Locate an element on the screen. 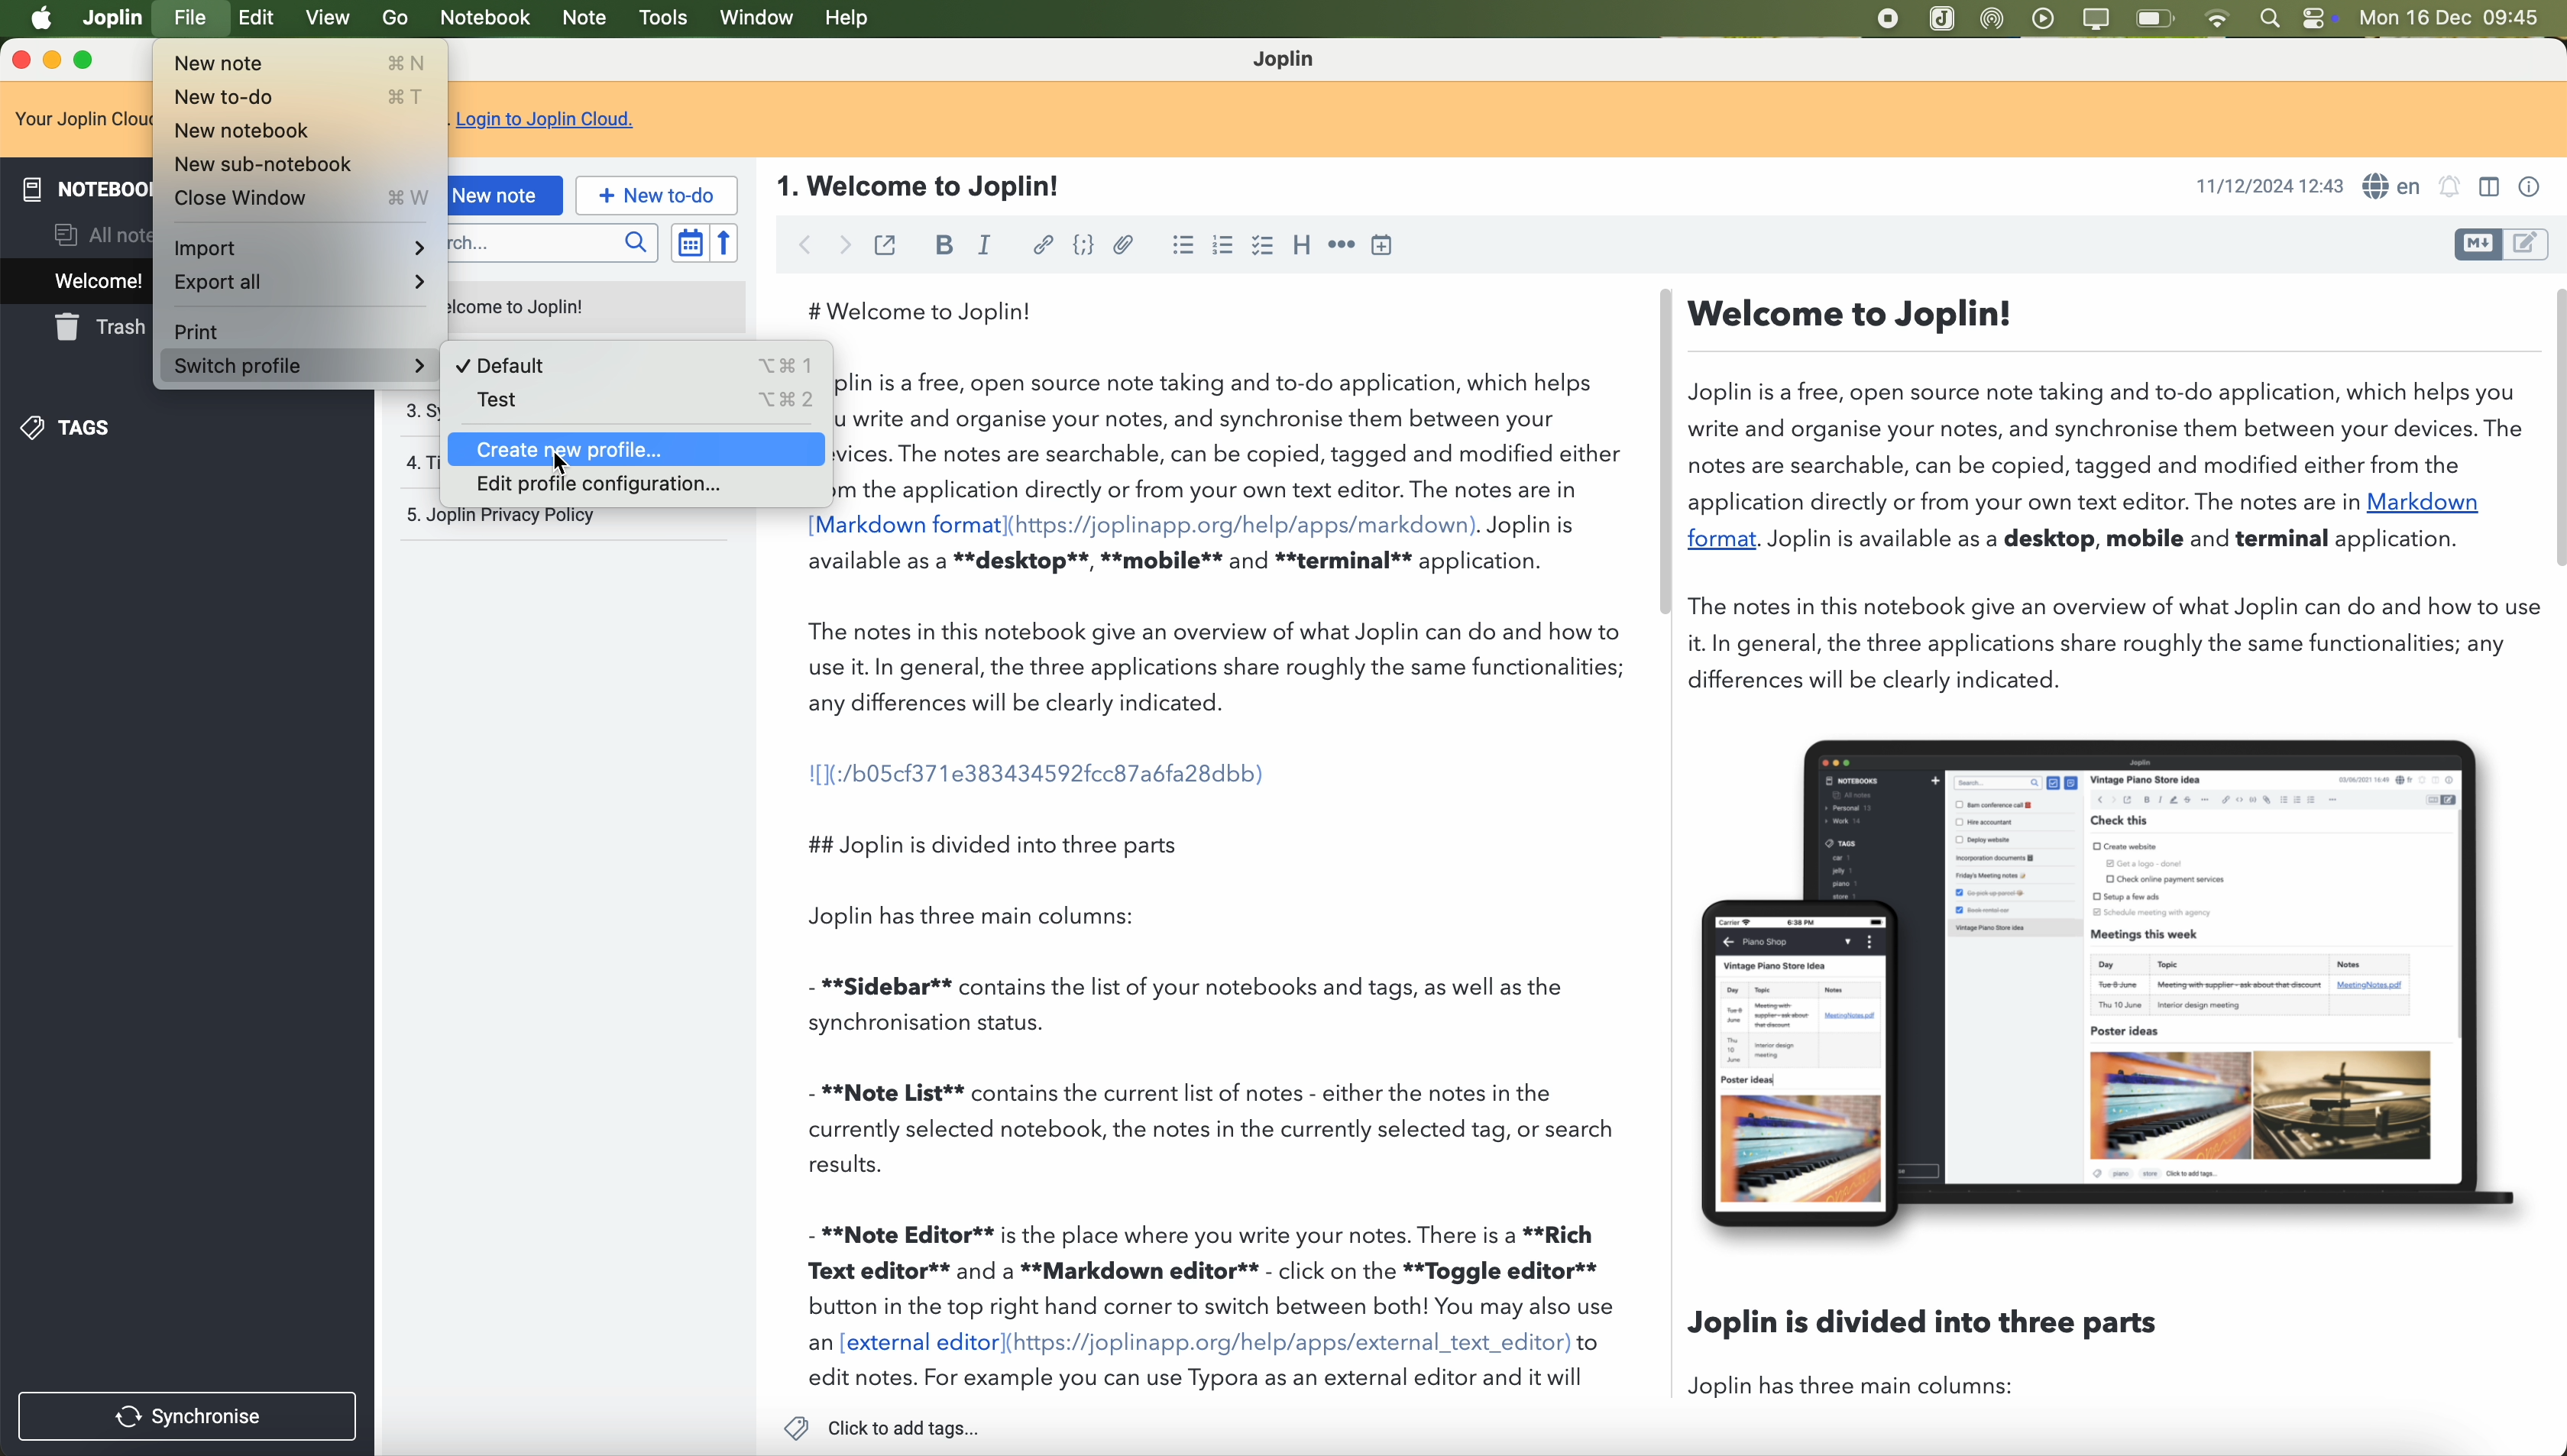  edit is located at coordinates (260, 20).